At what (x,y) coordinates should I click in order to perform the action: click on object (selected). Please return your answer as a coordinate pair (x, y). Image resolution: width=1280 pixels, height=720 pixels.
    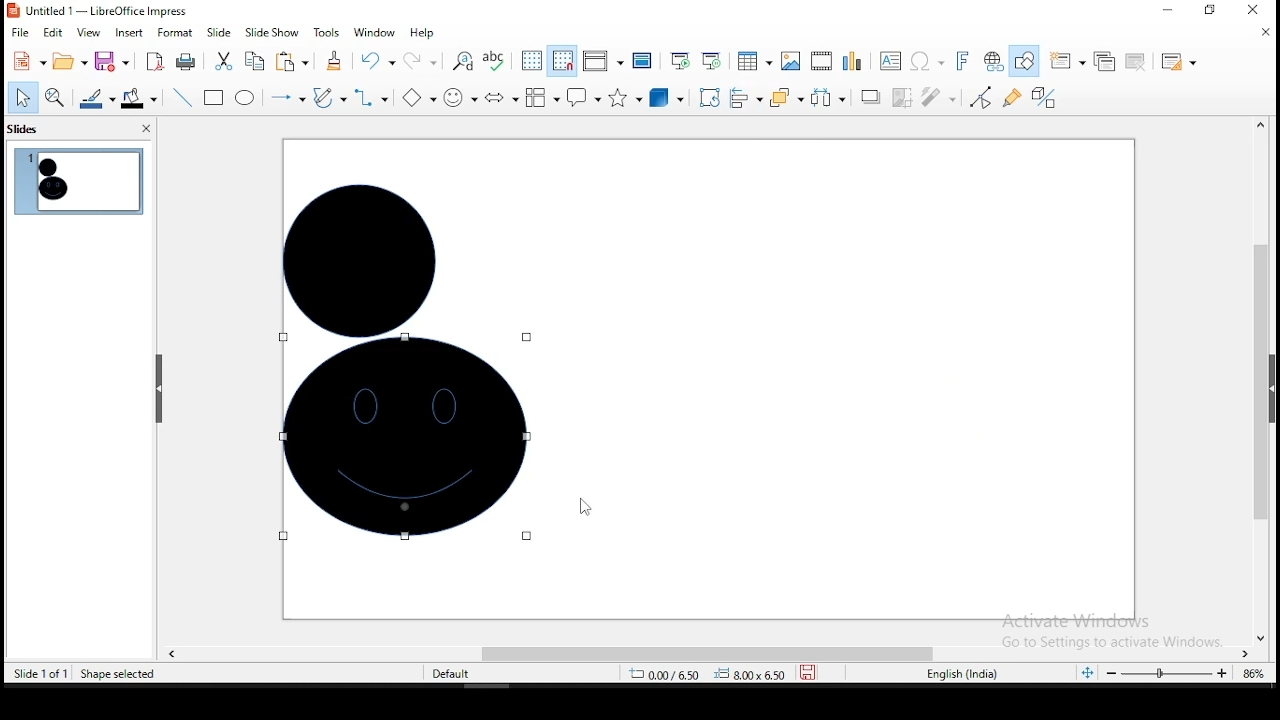
    Looking at the image, I should click on (364, 248).